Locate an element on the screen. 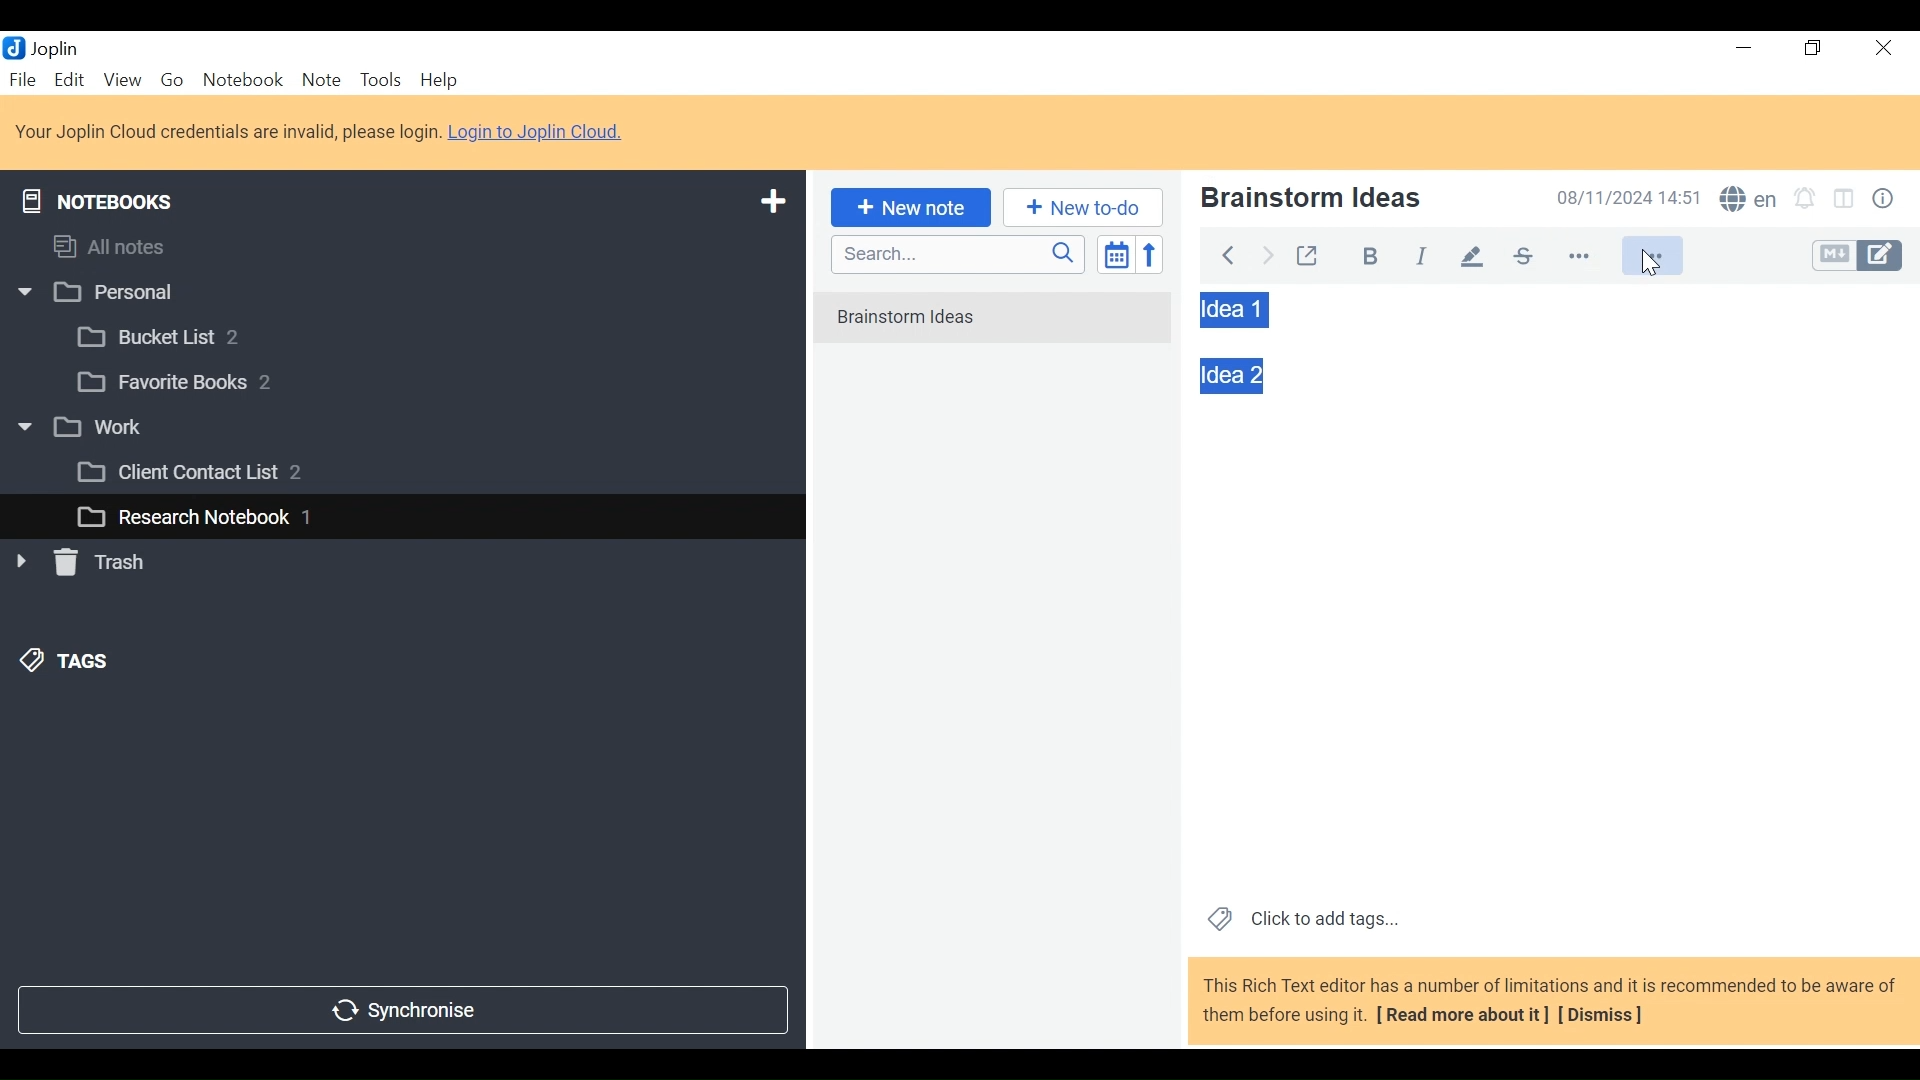 The height and width of the screenshot is (1080, 1920). Note properties is located at coordinates (1887, 201).